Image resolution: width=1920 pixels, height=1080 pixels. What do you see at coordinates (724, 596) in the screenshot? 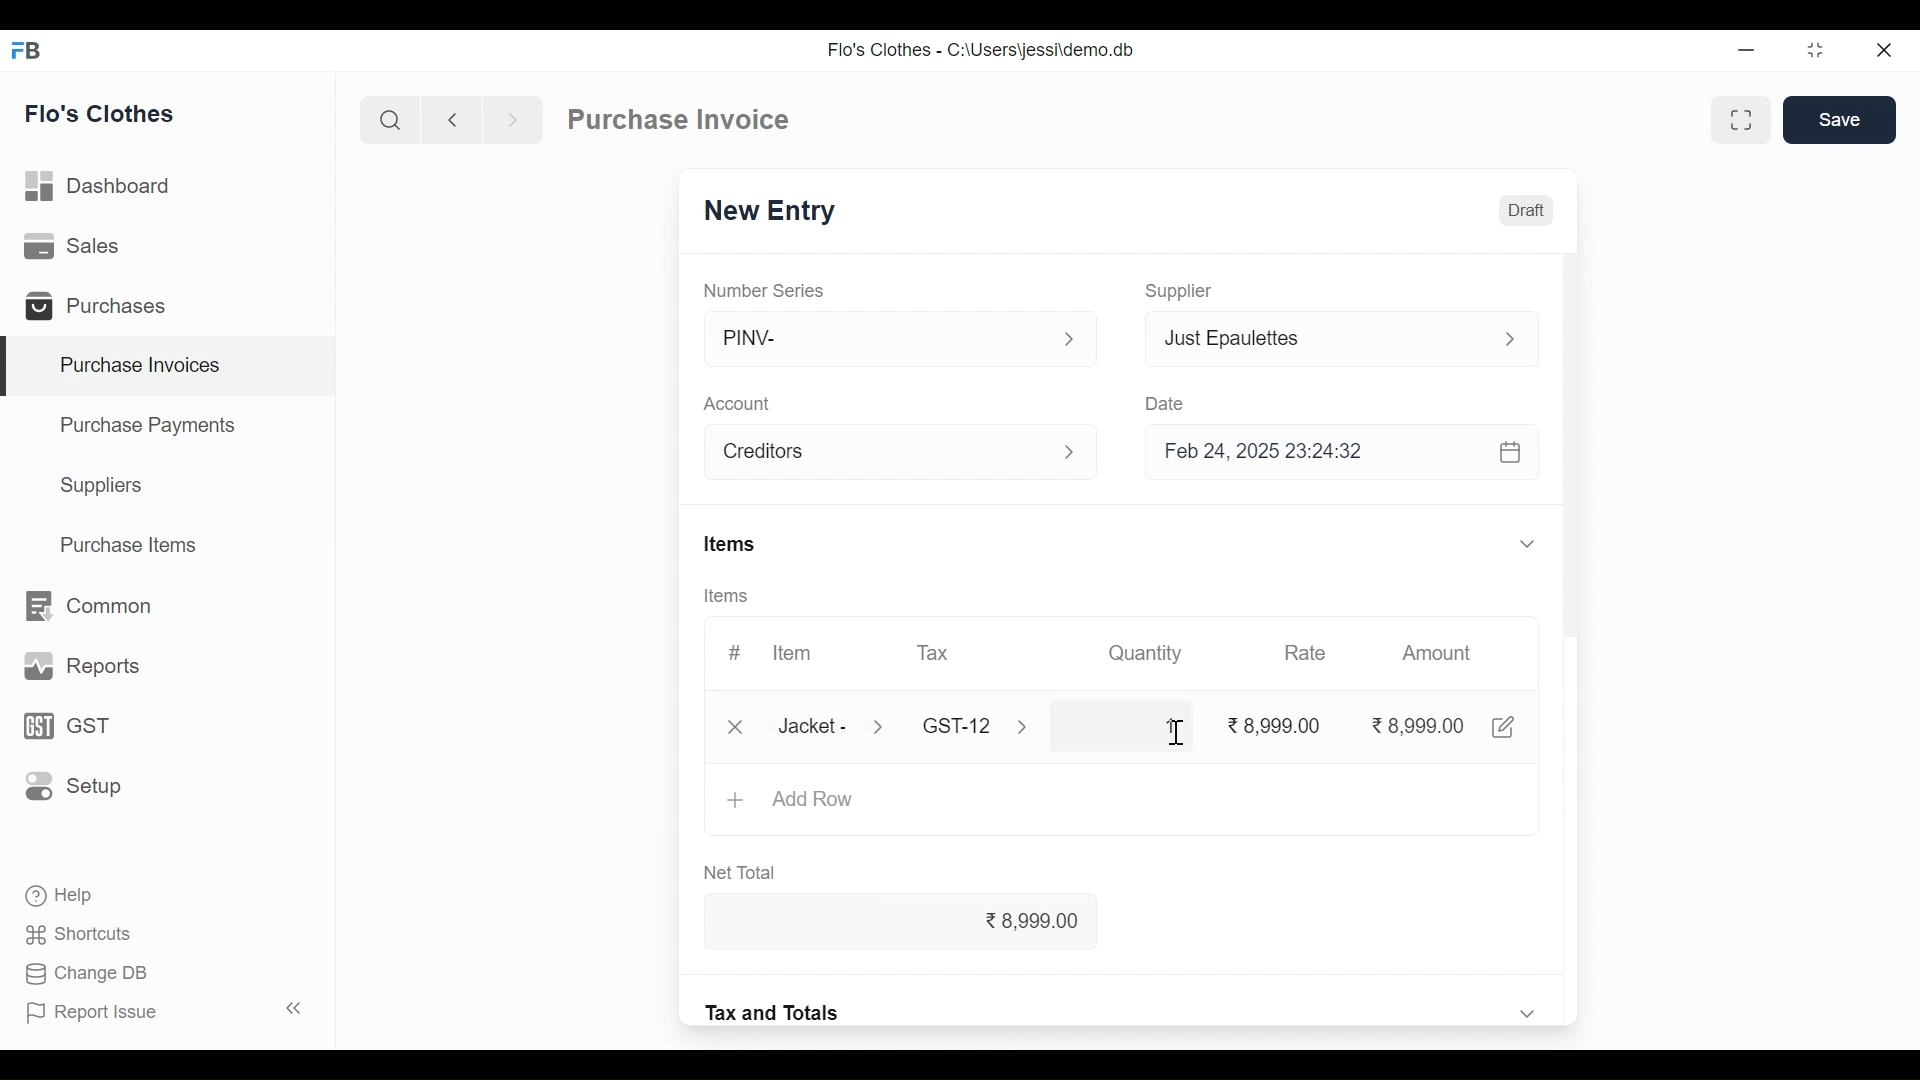
I see `Items` at bounding box center [724, 596].